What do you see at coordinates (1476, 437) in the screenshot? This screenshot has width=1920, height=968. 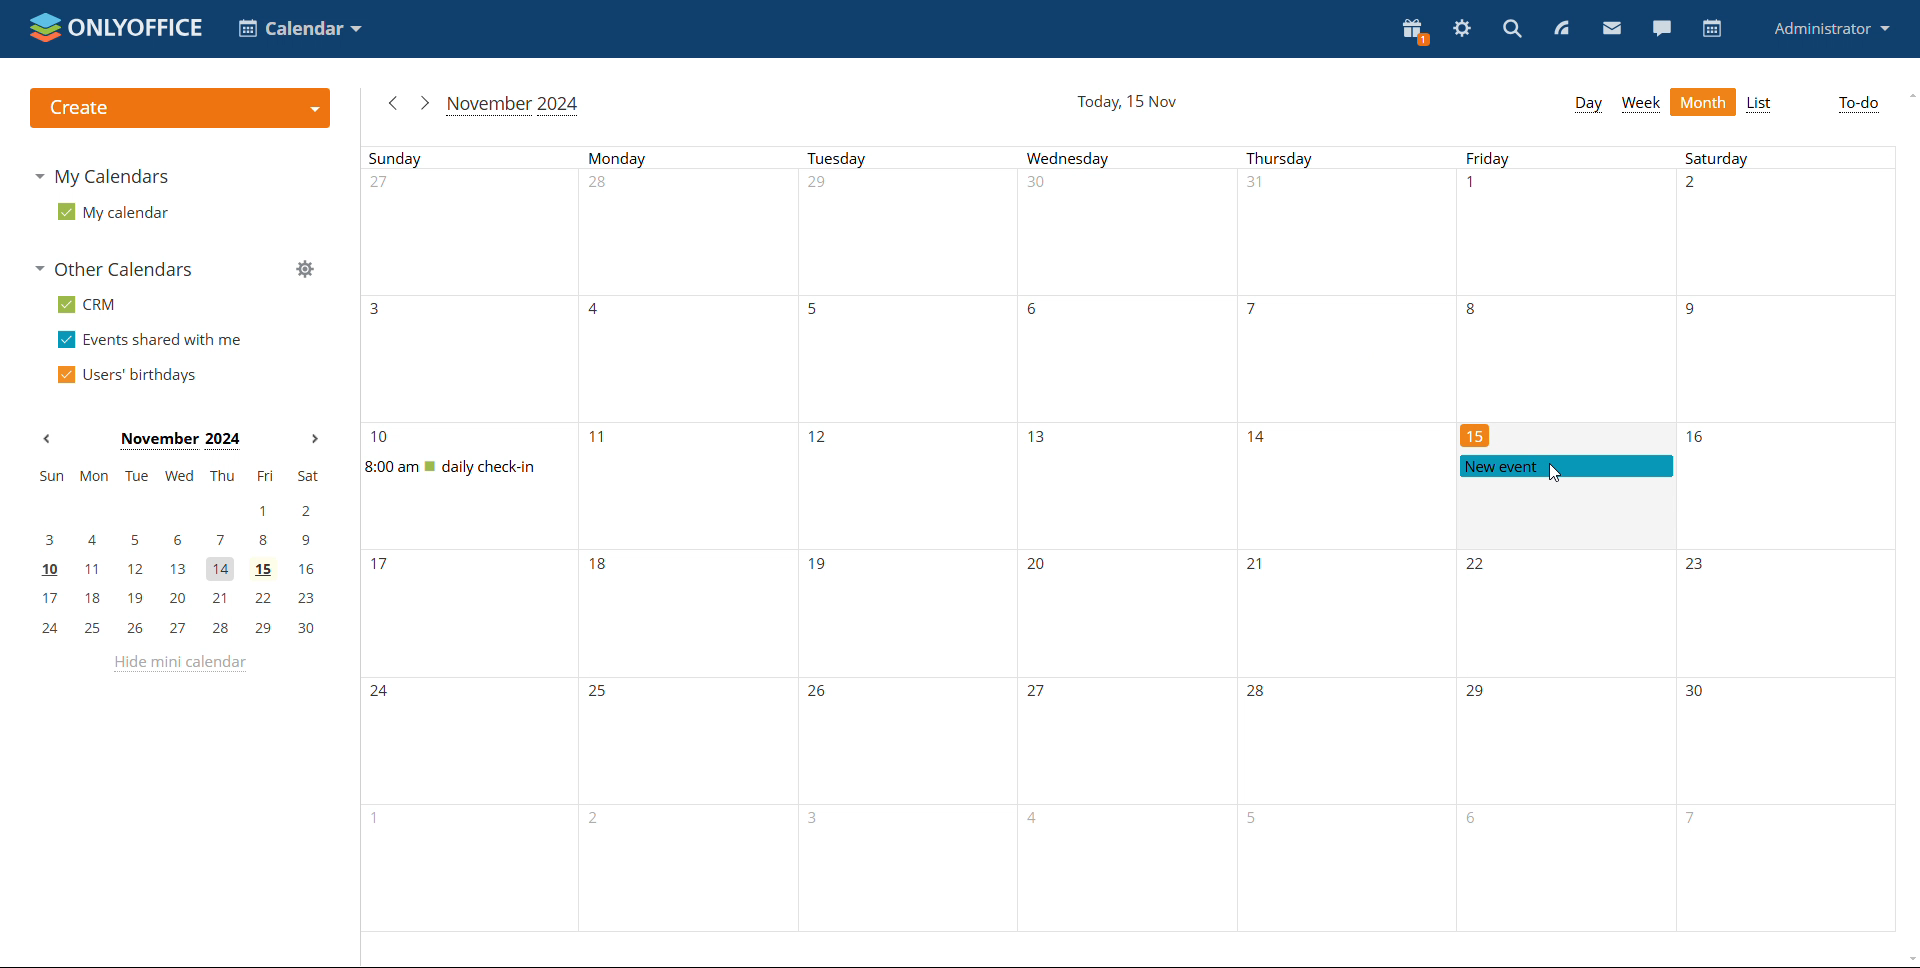 I see `Number` at bounding box center [1476, 437].